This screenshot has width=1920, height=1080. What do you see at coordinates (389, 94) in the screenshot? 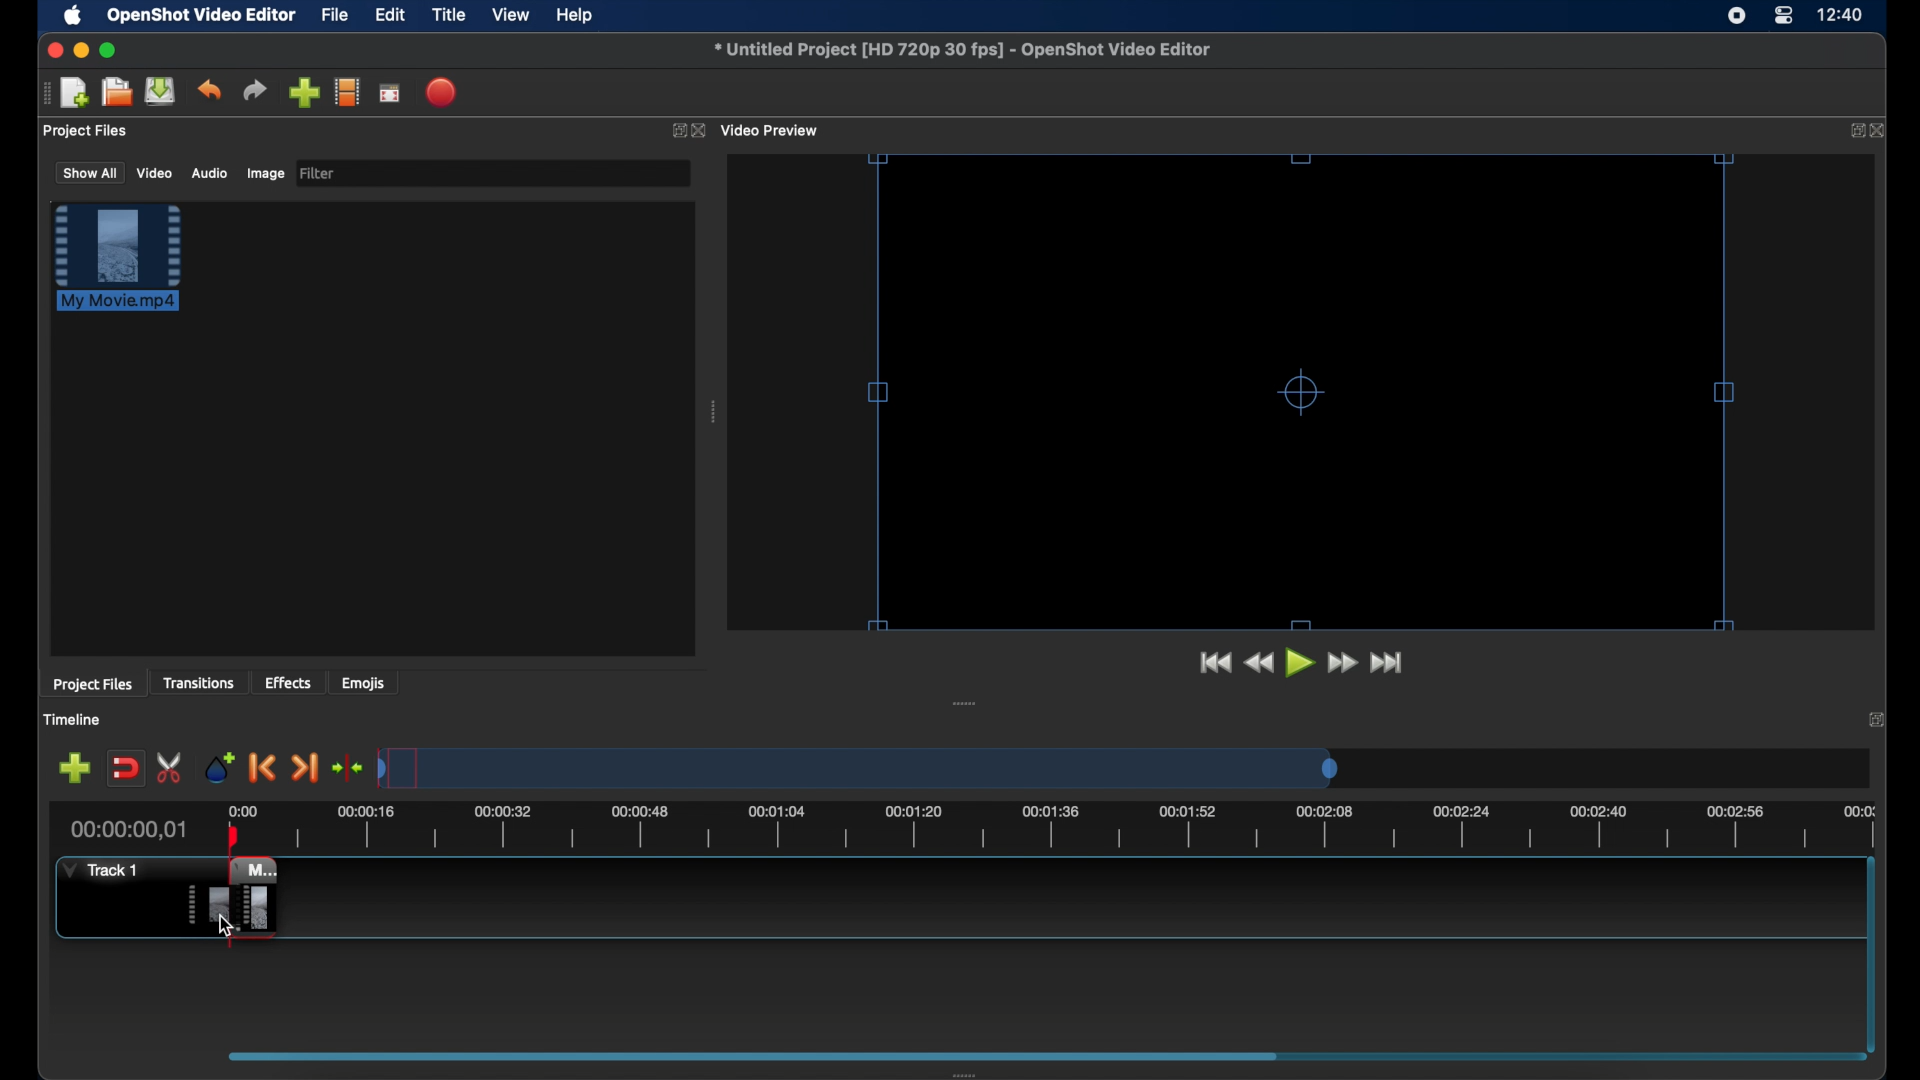
I see `full screen` at bounding box center [389, 94].